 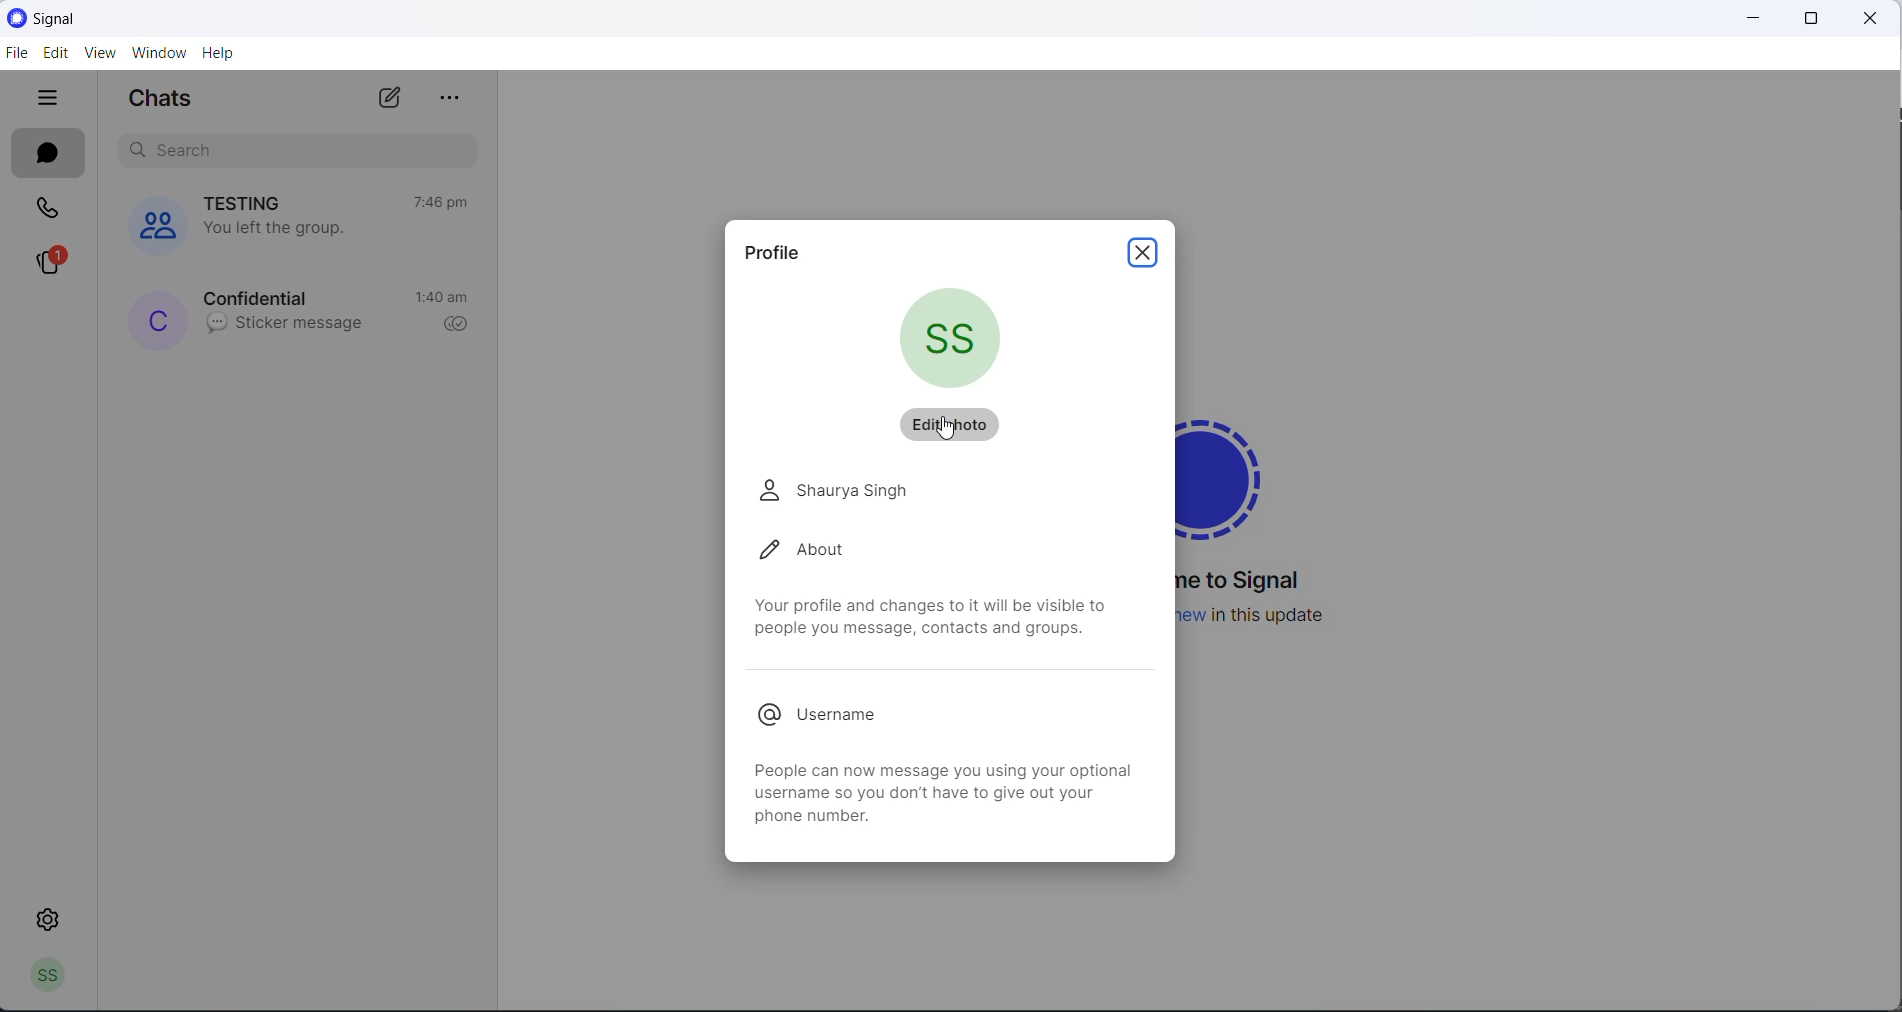 What do you see at coordinates (954, 424) in the screenshot?
I see `edit photo` at bounding box center [954, 424].